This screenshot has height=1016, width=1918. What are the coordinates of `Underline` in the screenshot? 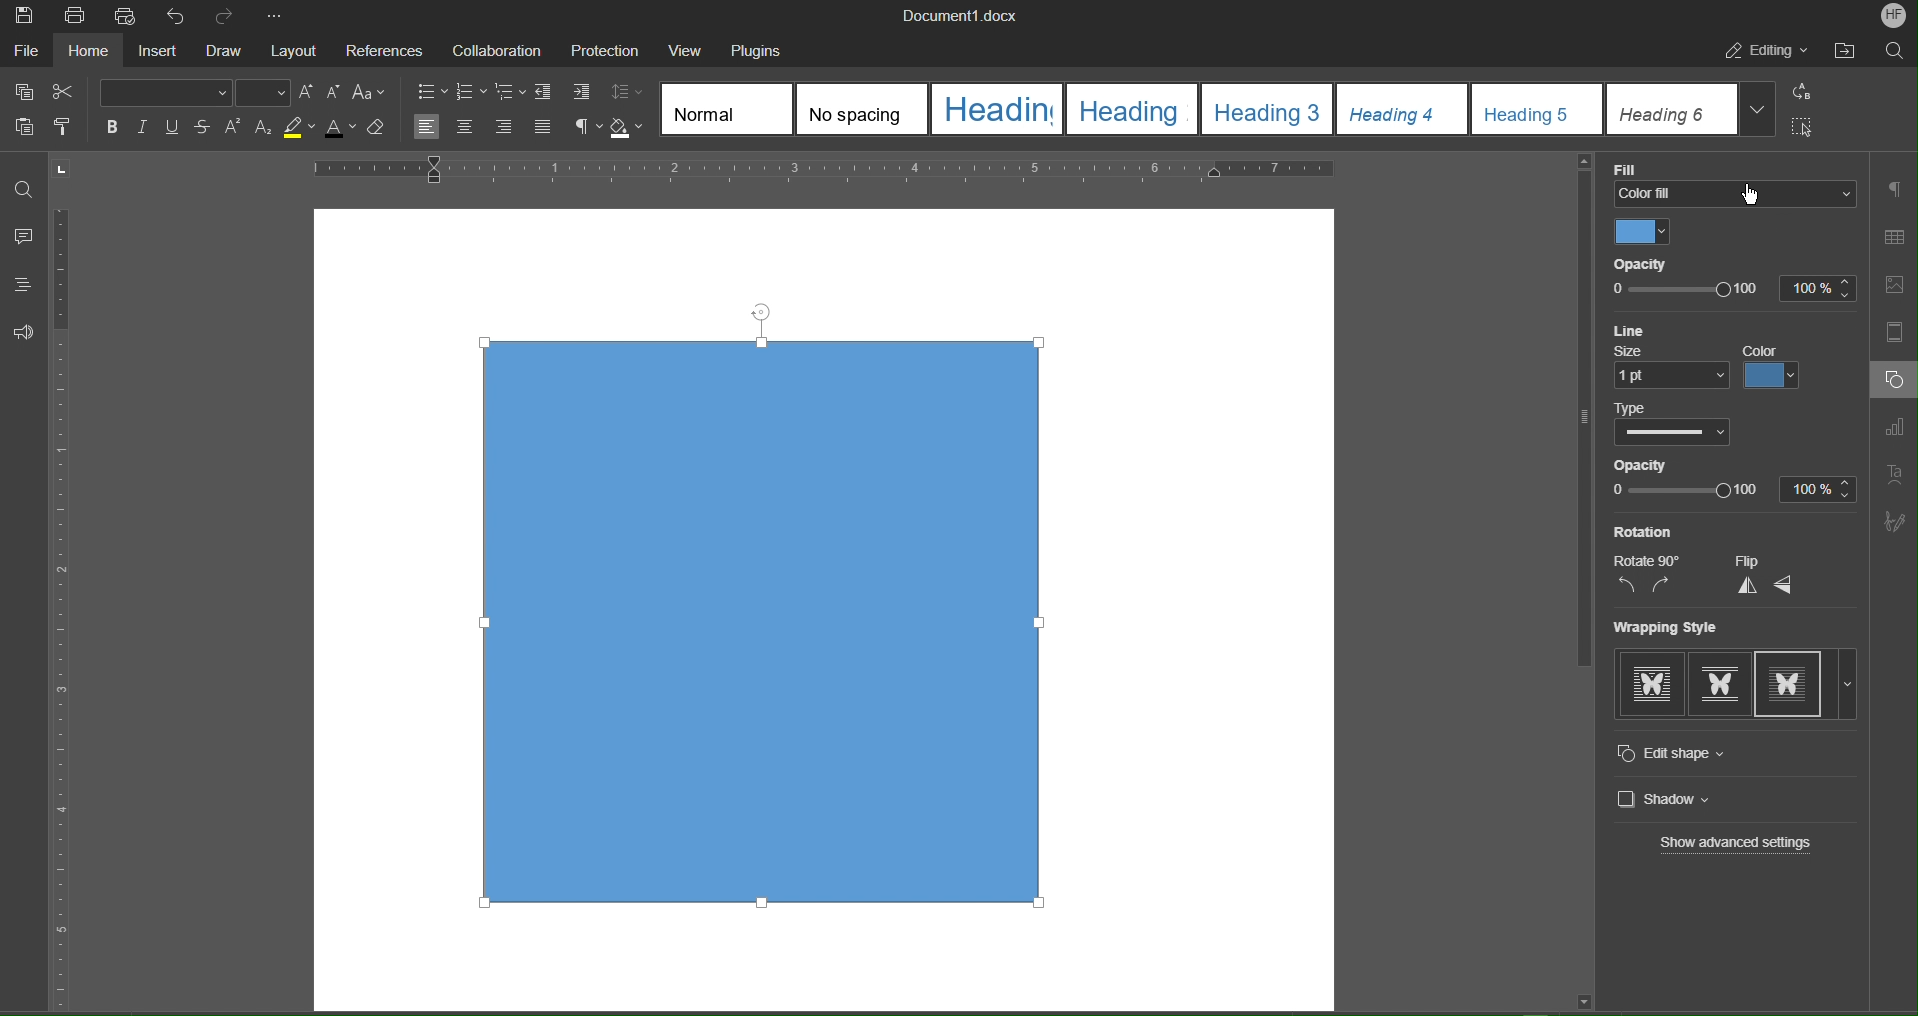 It's located at (178, 127).